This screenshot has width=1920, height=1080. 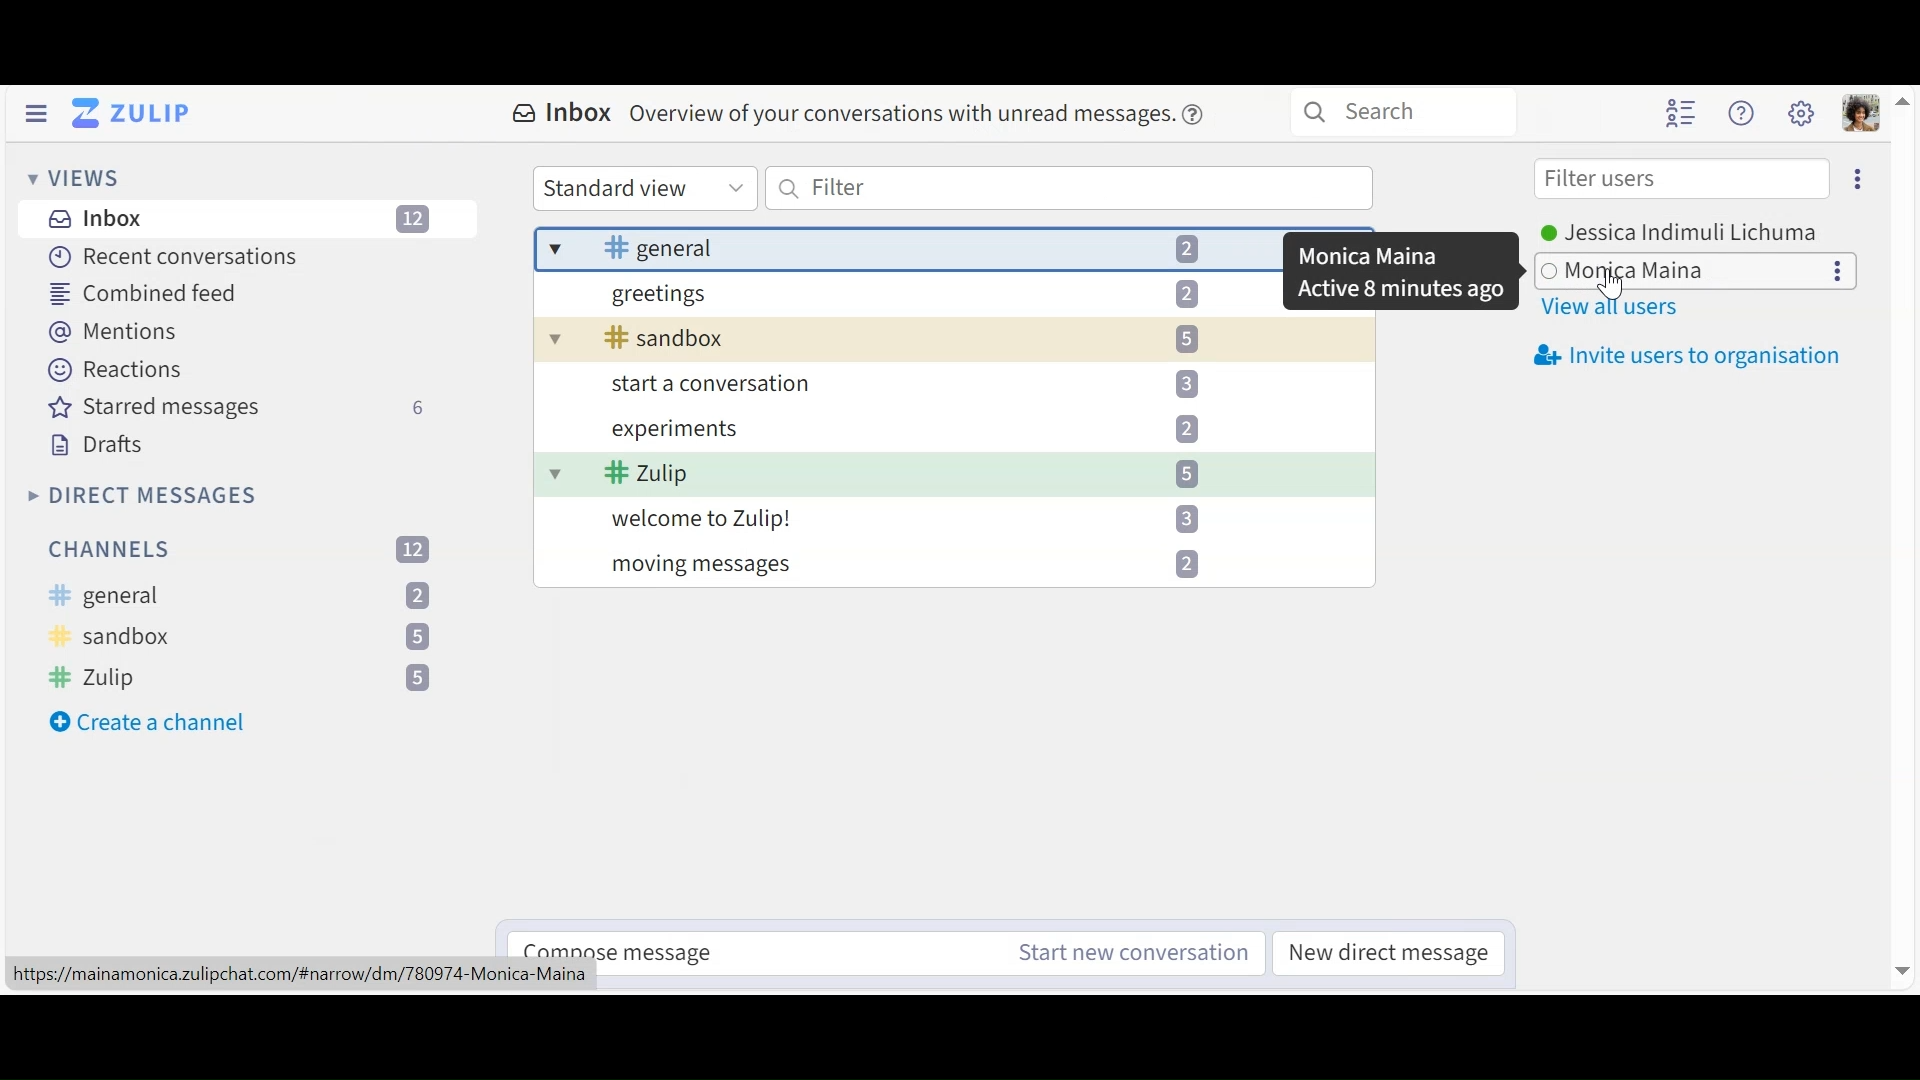 I want to click on Filter users, so click(x=1682, y=180).